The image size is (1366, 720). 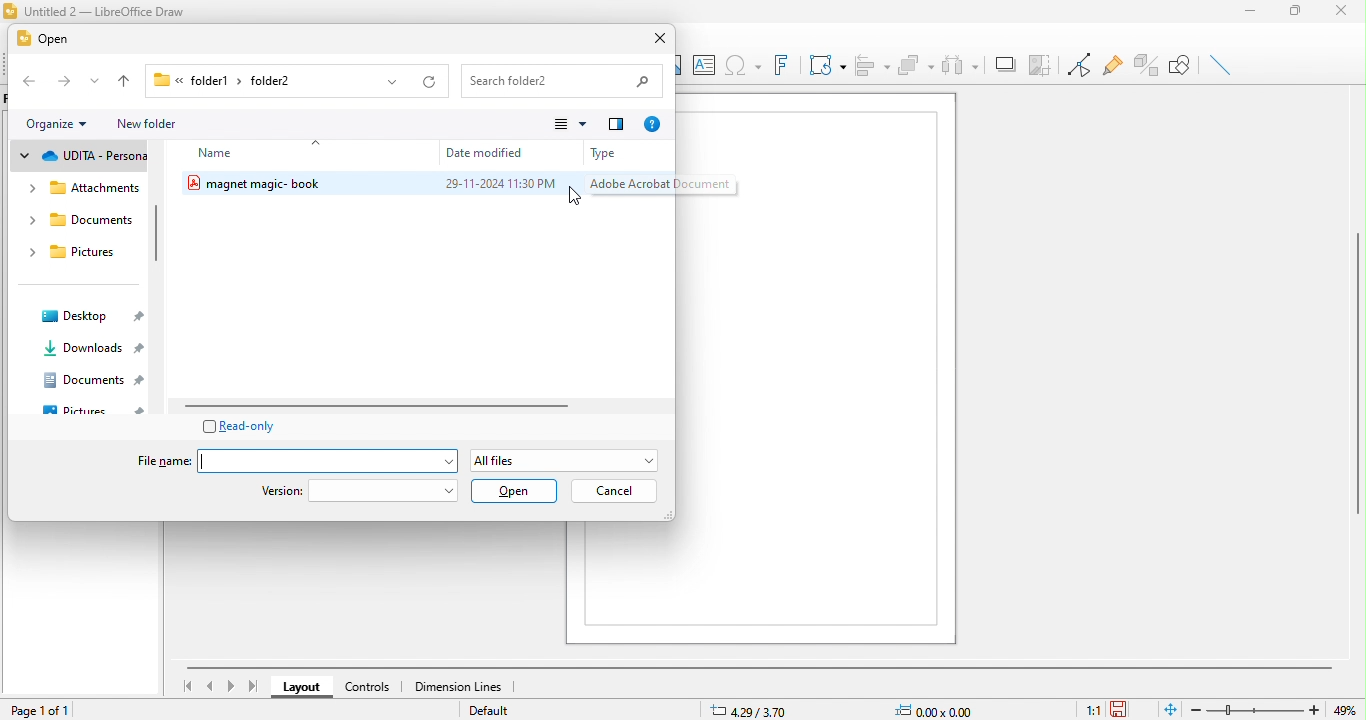 What do you see at coordinates (1041, 63) in the screenshot?
I see `crop image` at bounding box center [1041, 63].